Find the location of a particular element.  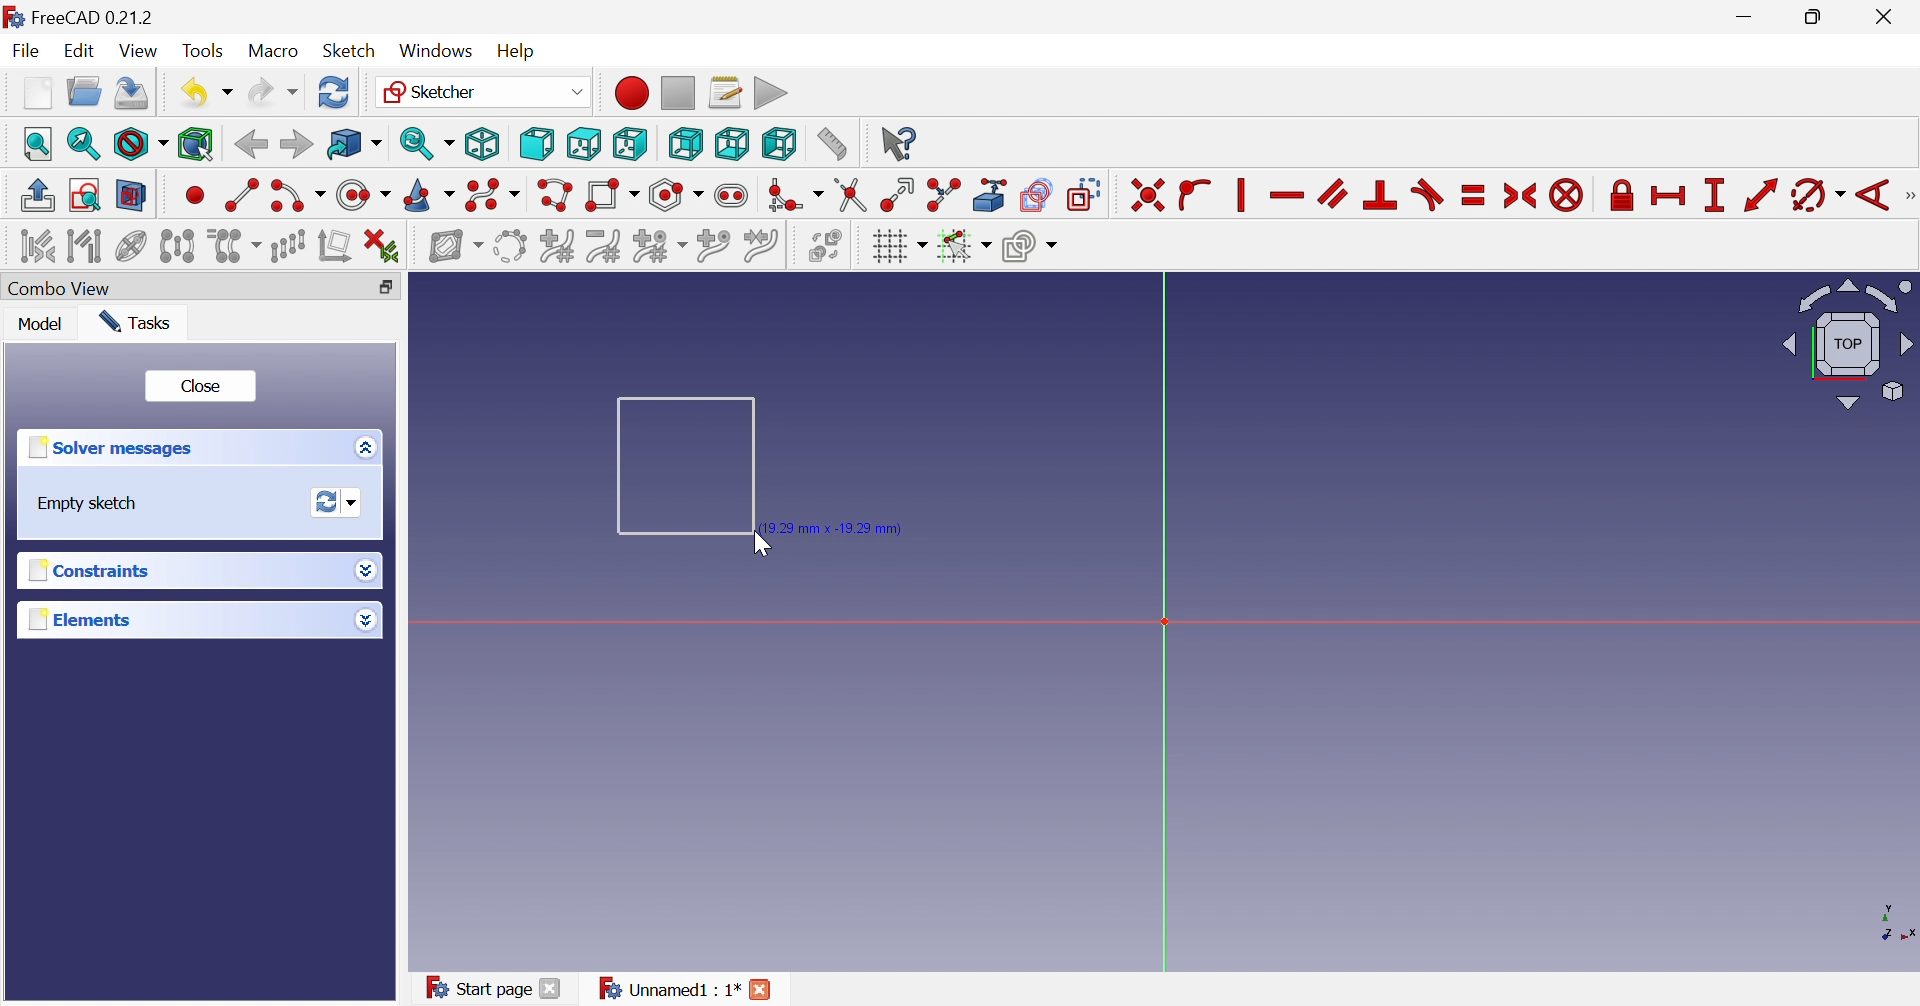

Close is located at coordinates (202, 389).